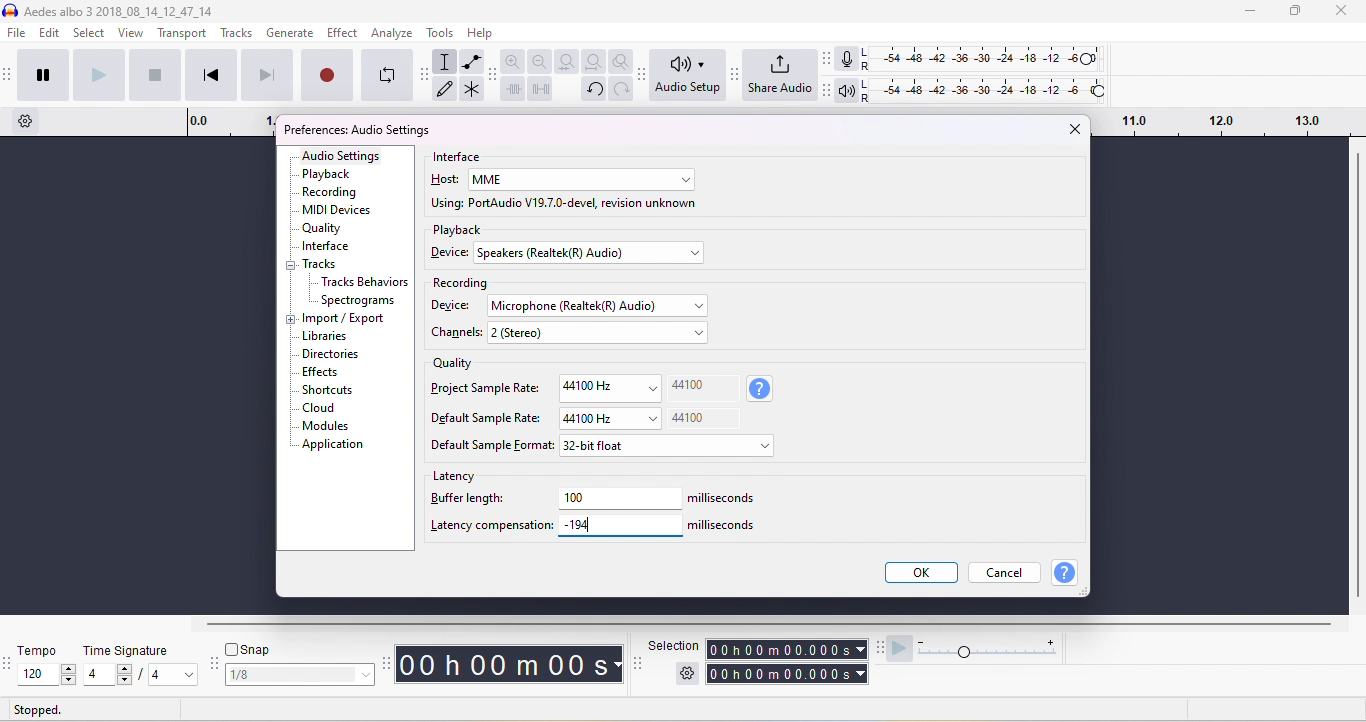 This screenshot has height=722, width=1366. Describe the element at coordinates (621, 498) in the screenshot. I see `100` at that location.